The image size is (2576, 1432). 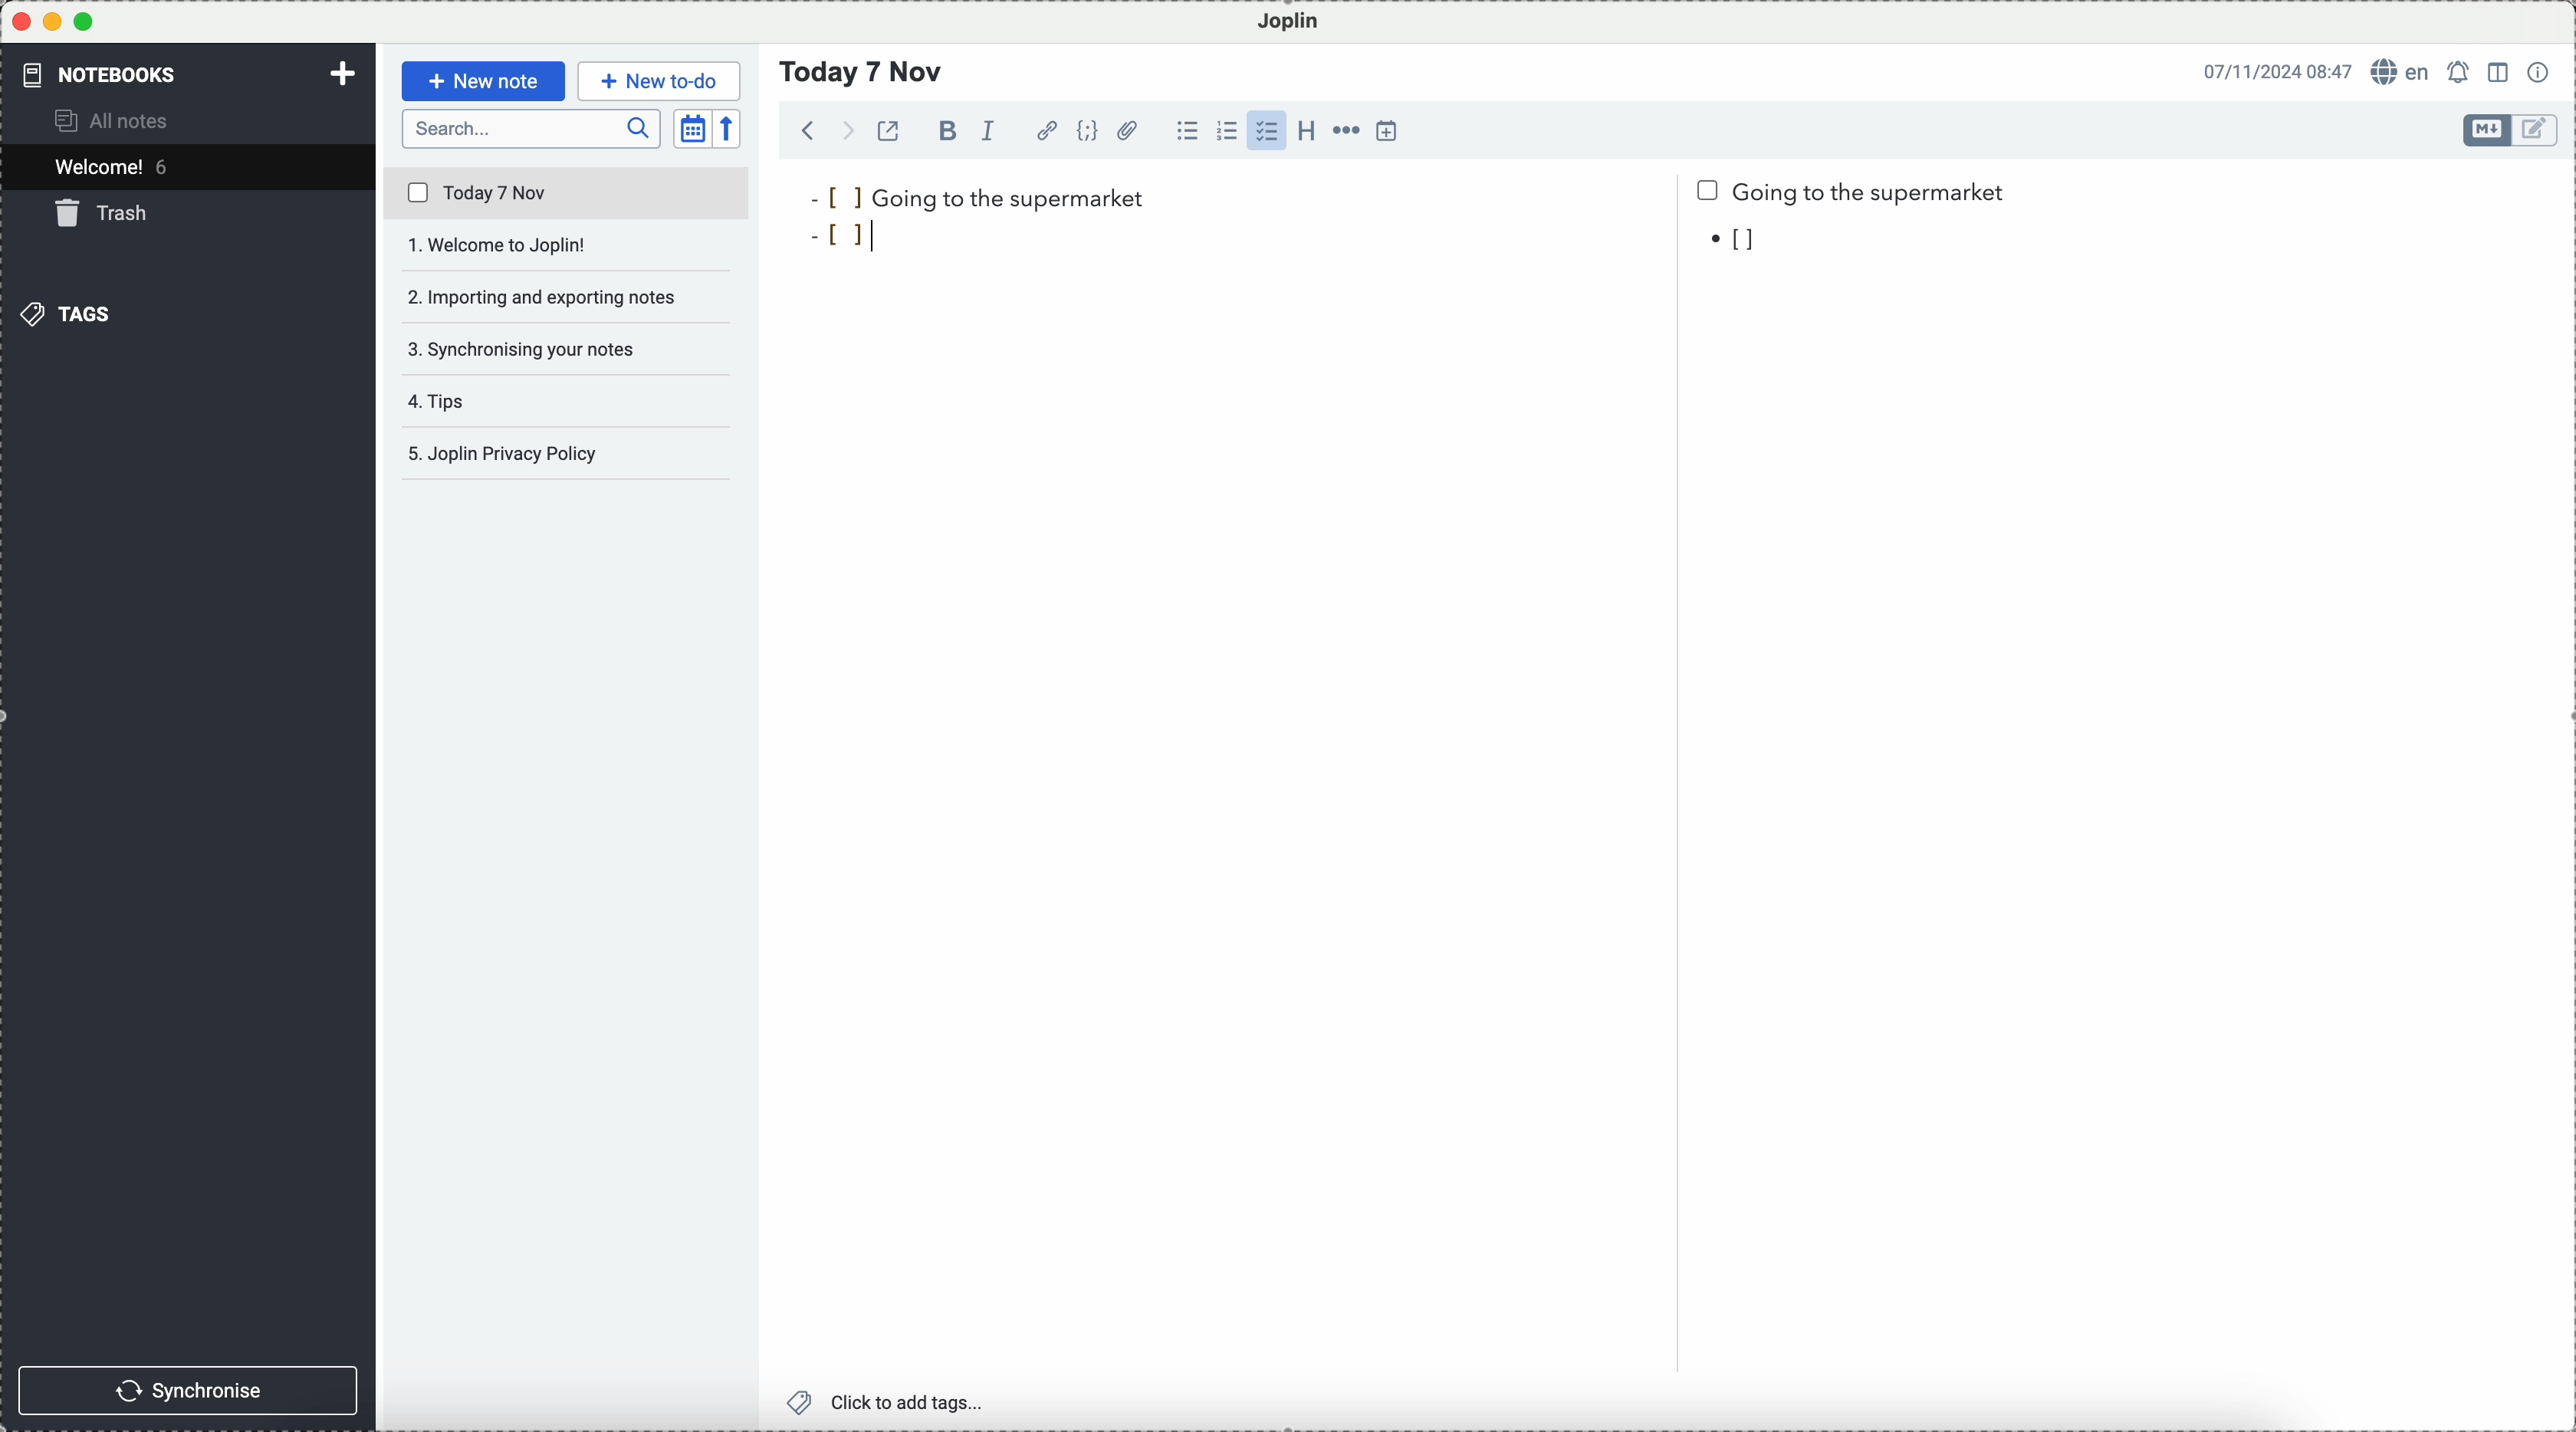 What do you see at coordinates (847, 239) in the screenshot?
I see `bullet point for new task` at bounding box center [847, 239].